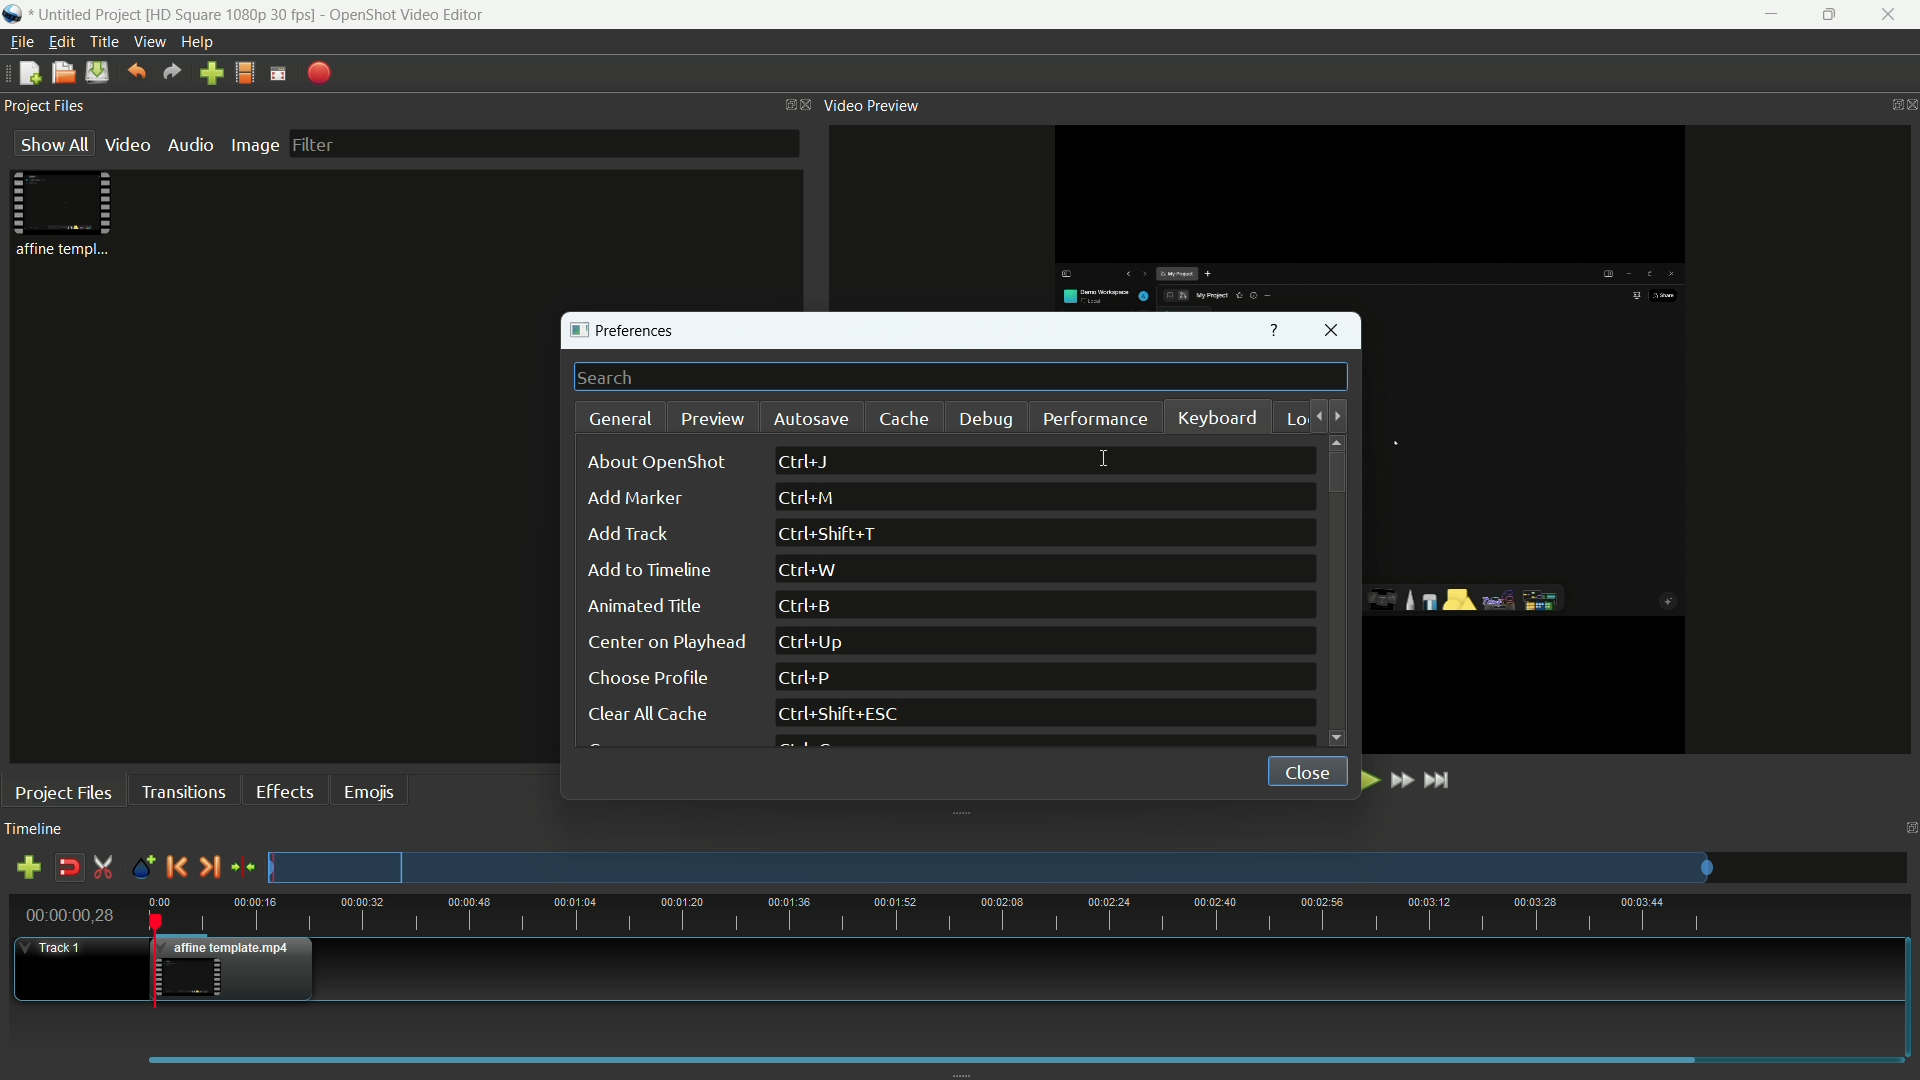  What do you see at coordinates (647, 678) in the screenshot?
I see `choose profile` at bounding box center [647, 678].